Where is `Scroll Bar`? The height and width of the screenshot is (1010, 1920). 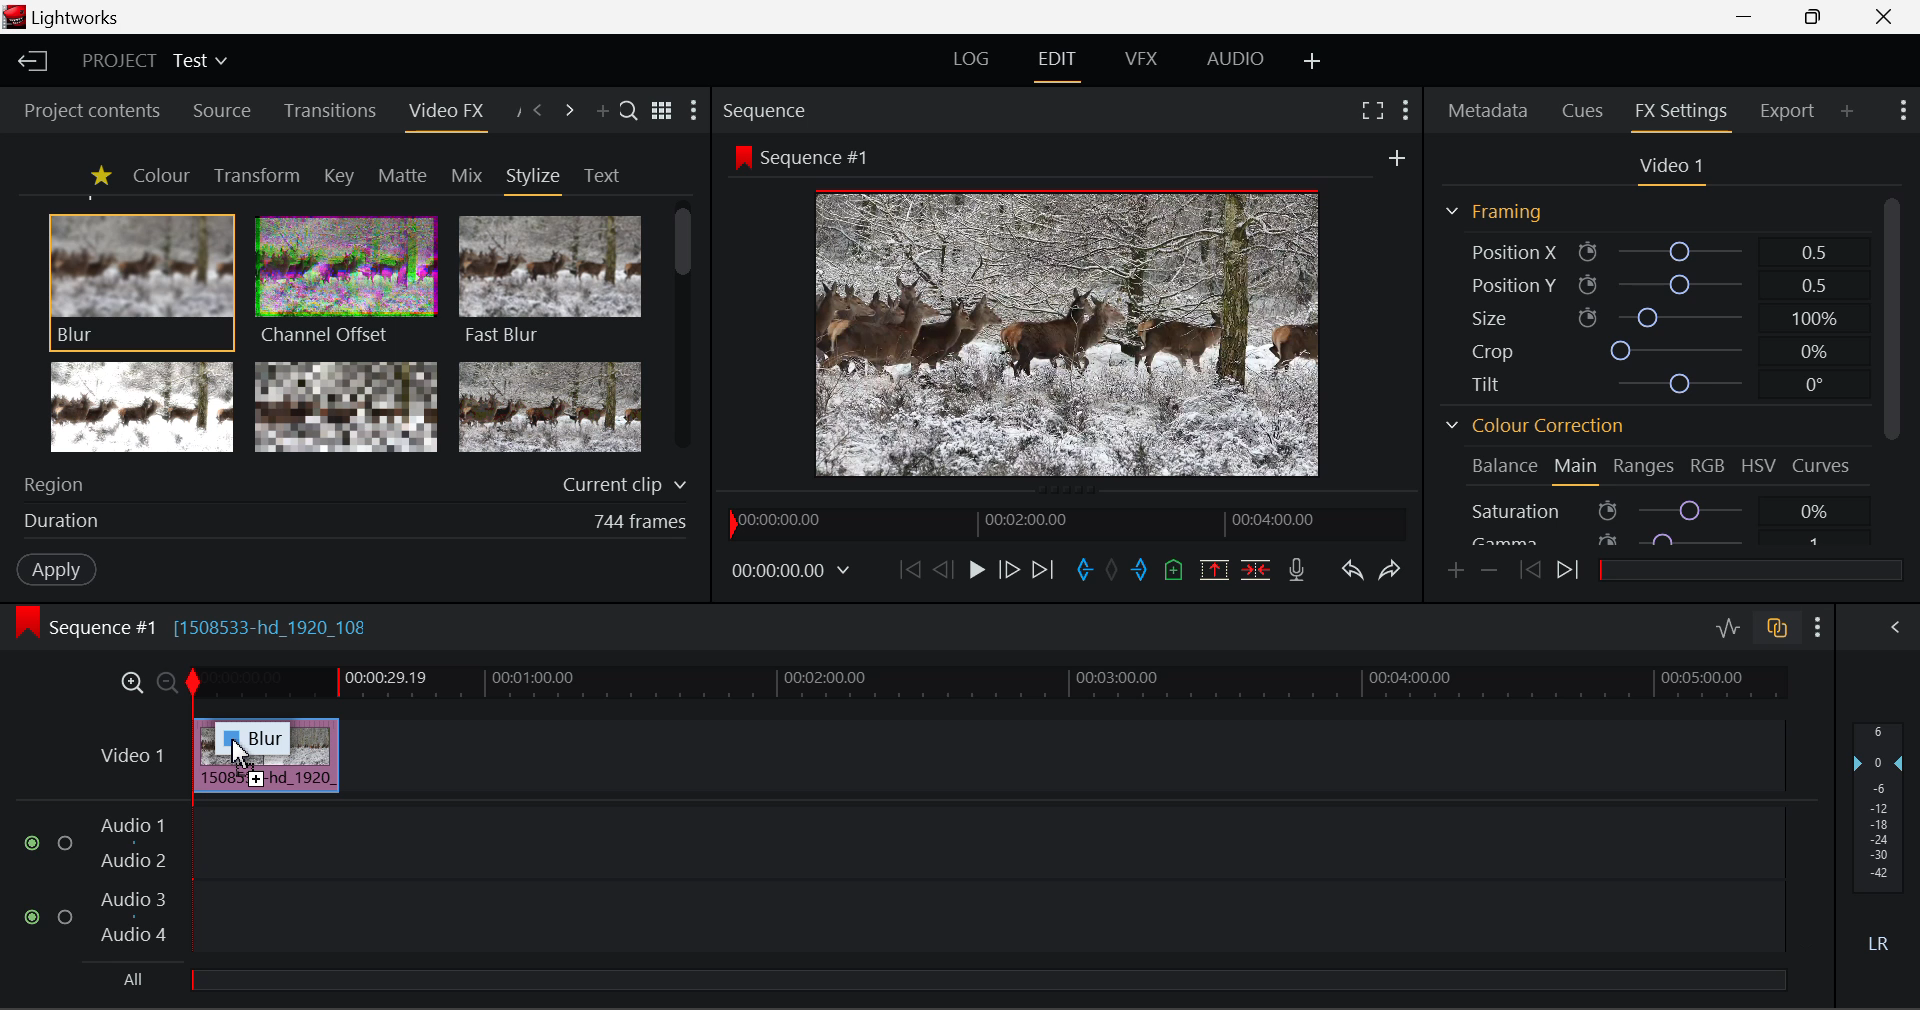
Scroll Bar is located at coordinates (686, 333).